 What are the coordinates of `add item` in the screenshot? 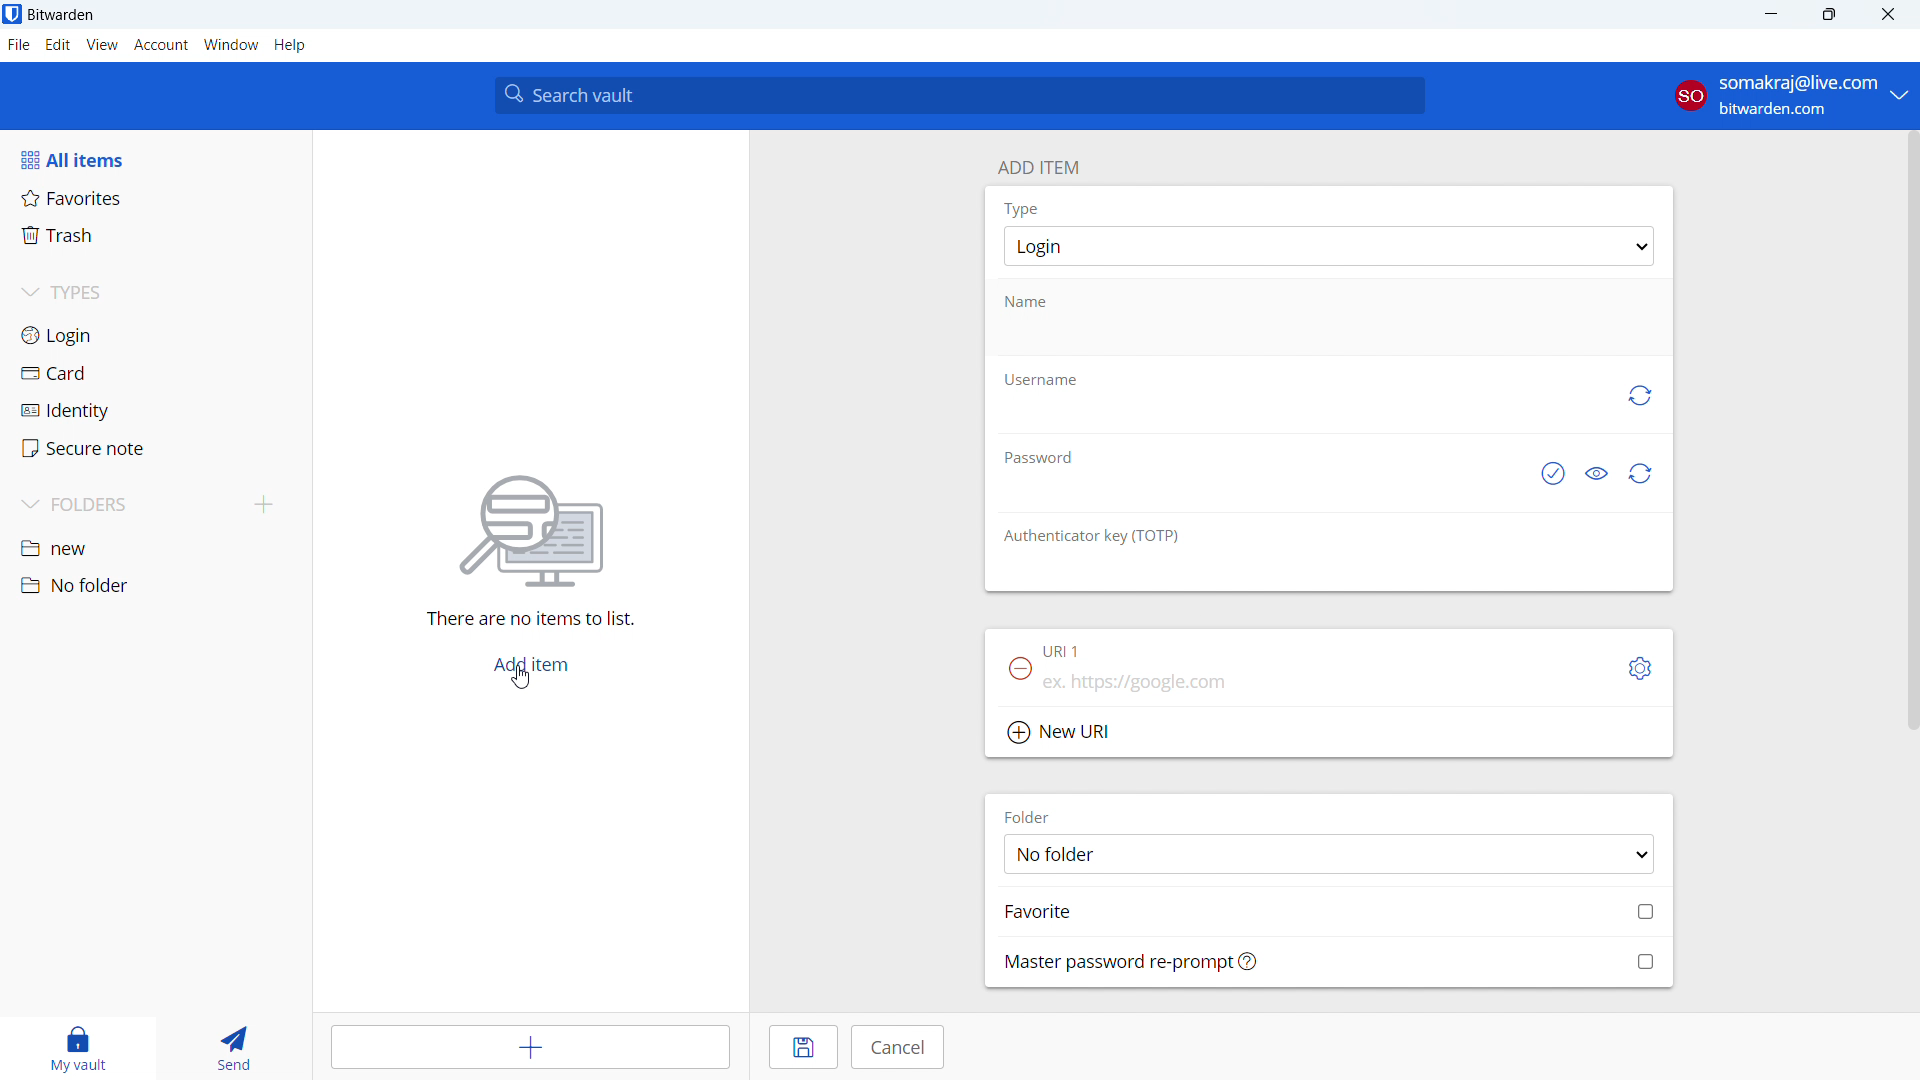 It's located at (1037, 165).